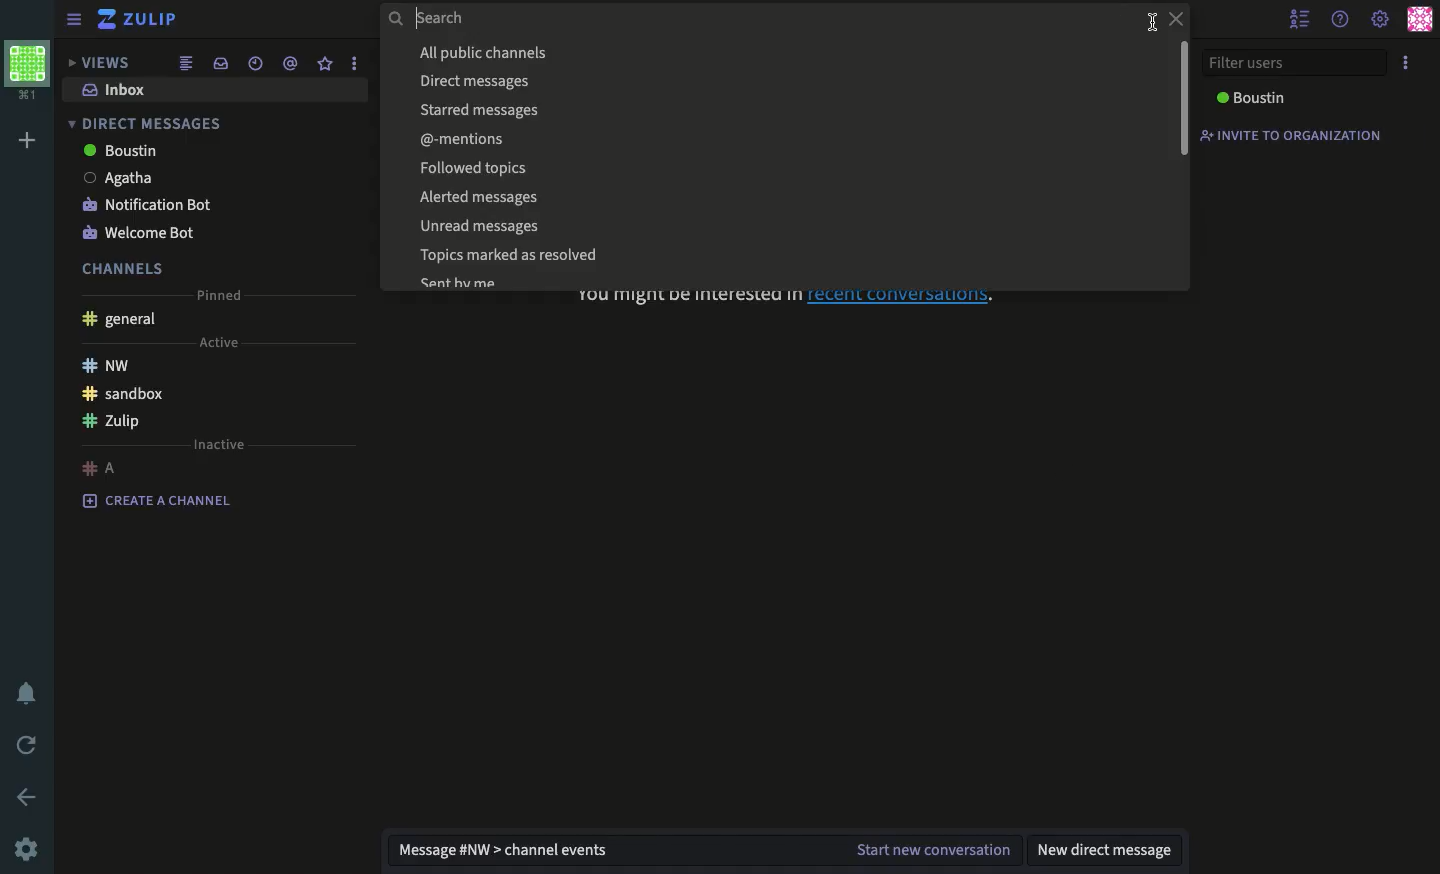  Describe the element at coordinates (759, 16) in the screenshot. I see `search` at that location.